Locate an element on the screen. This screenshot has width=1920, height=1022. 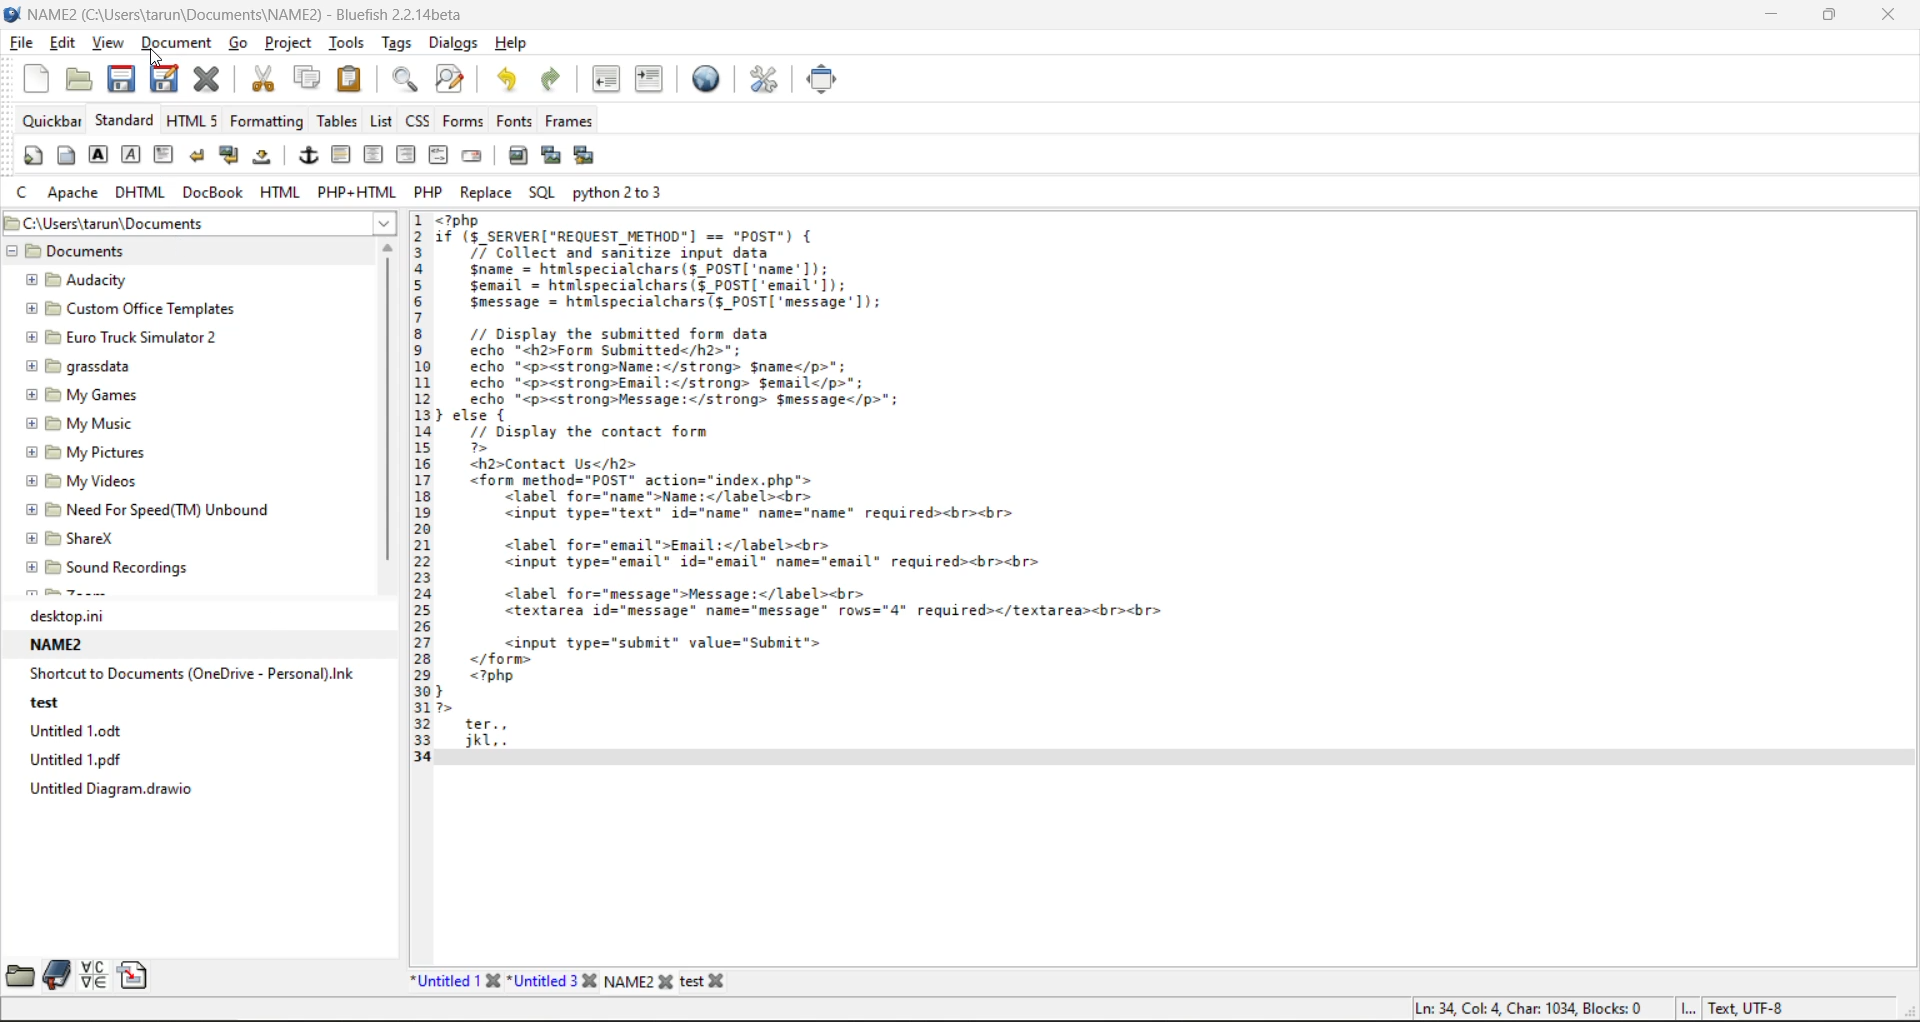
email is located at coordinates (469, 158).